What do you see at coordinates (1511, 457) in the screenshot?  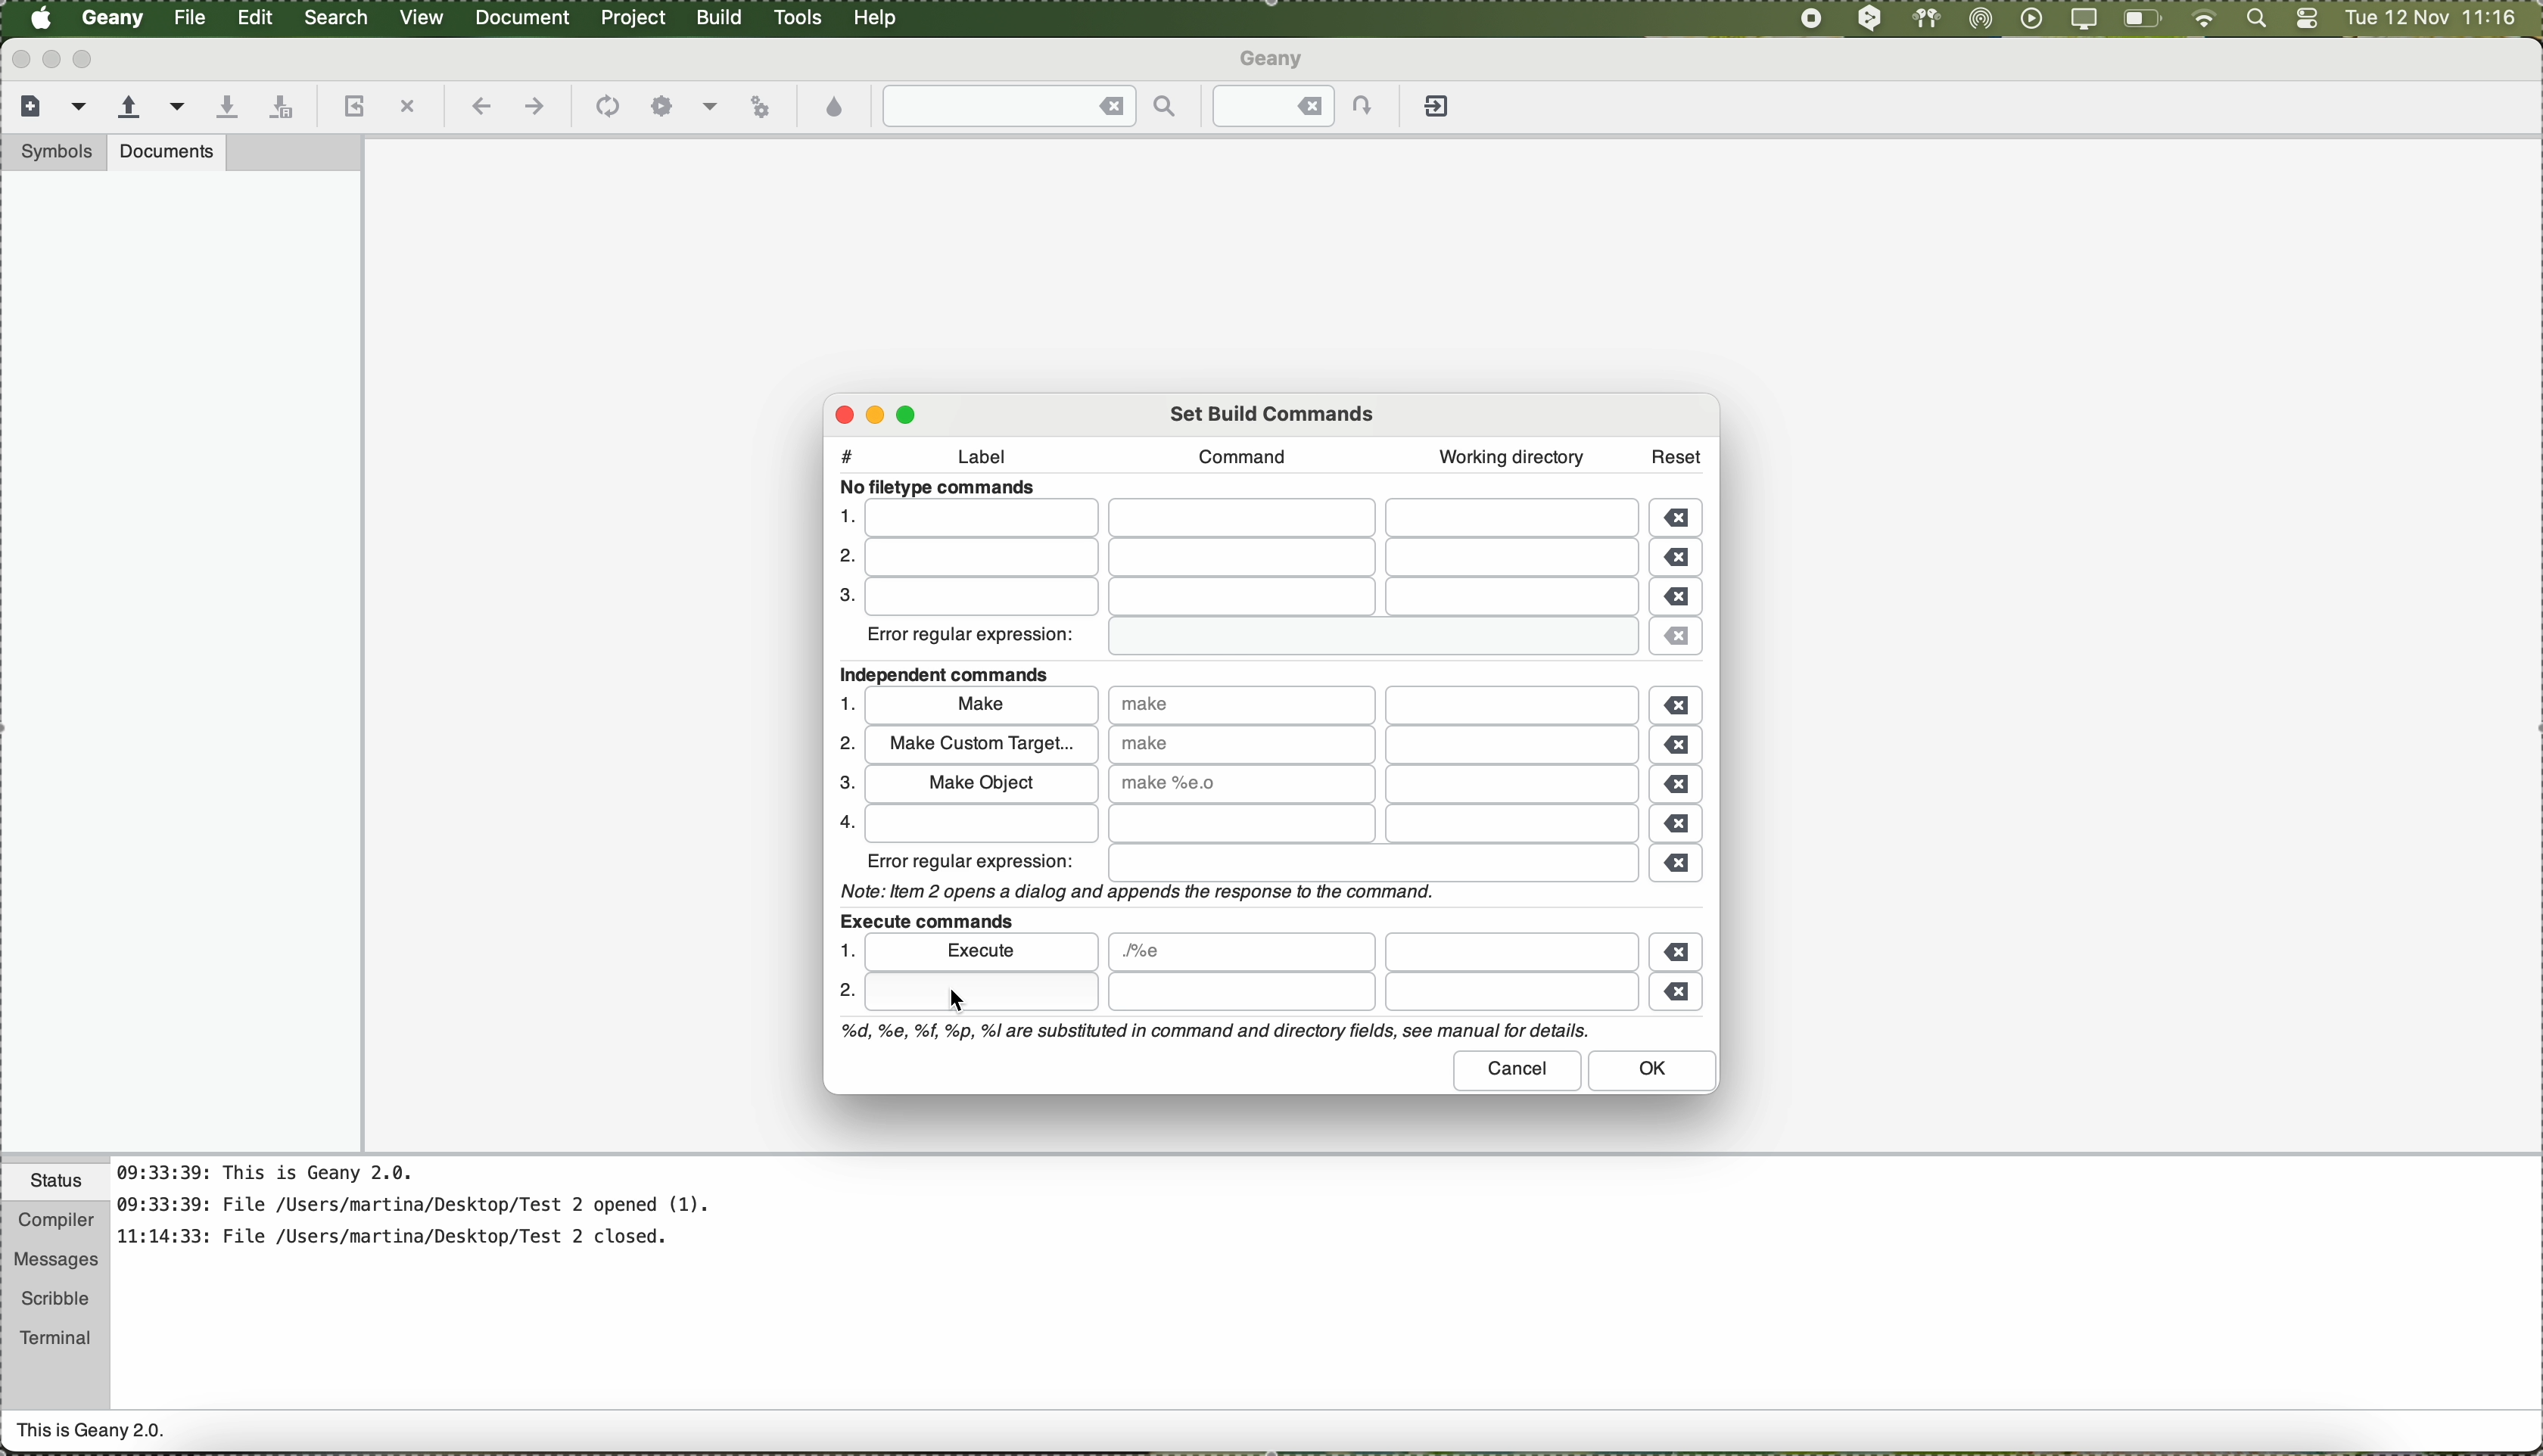 I see `working directory` at bounding box center [1511, 457].